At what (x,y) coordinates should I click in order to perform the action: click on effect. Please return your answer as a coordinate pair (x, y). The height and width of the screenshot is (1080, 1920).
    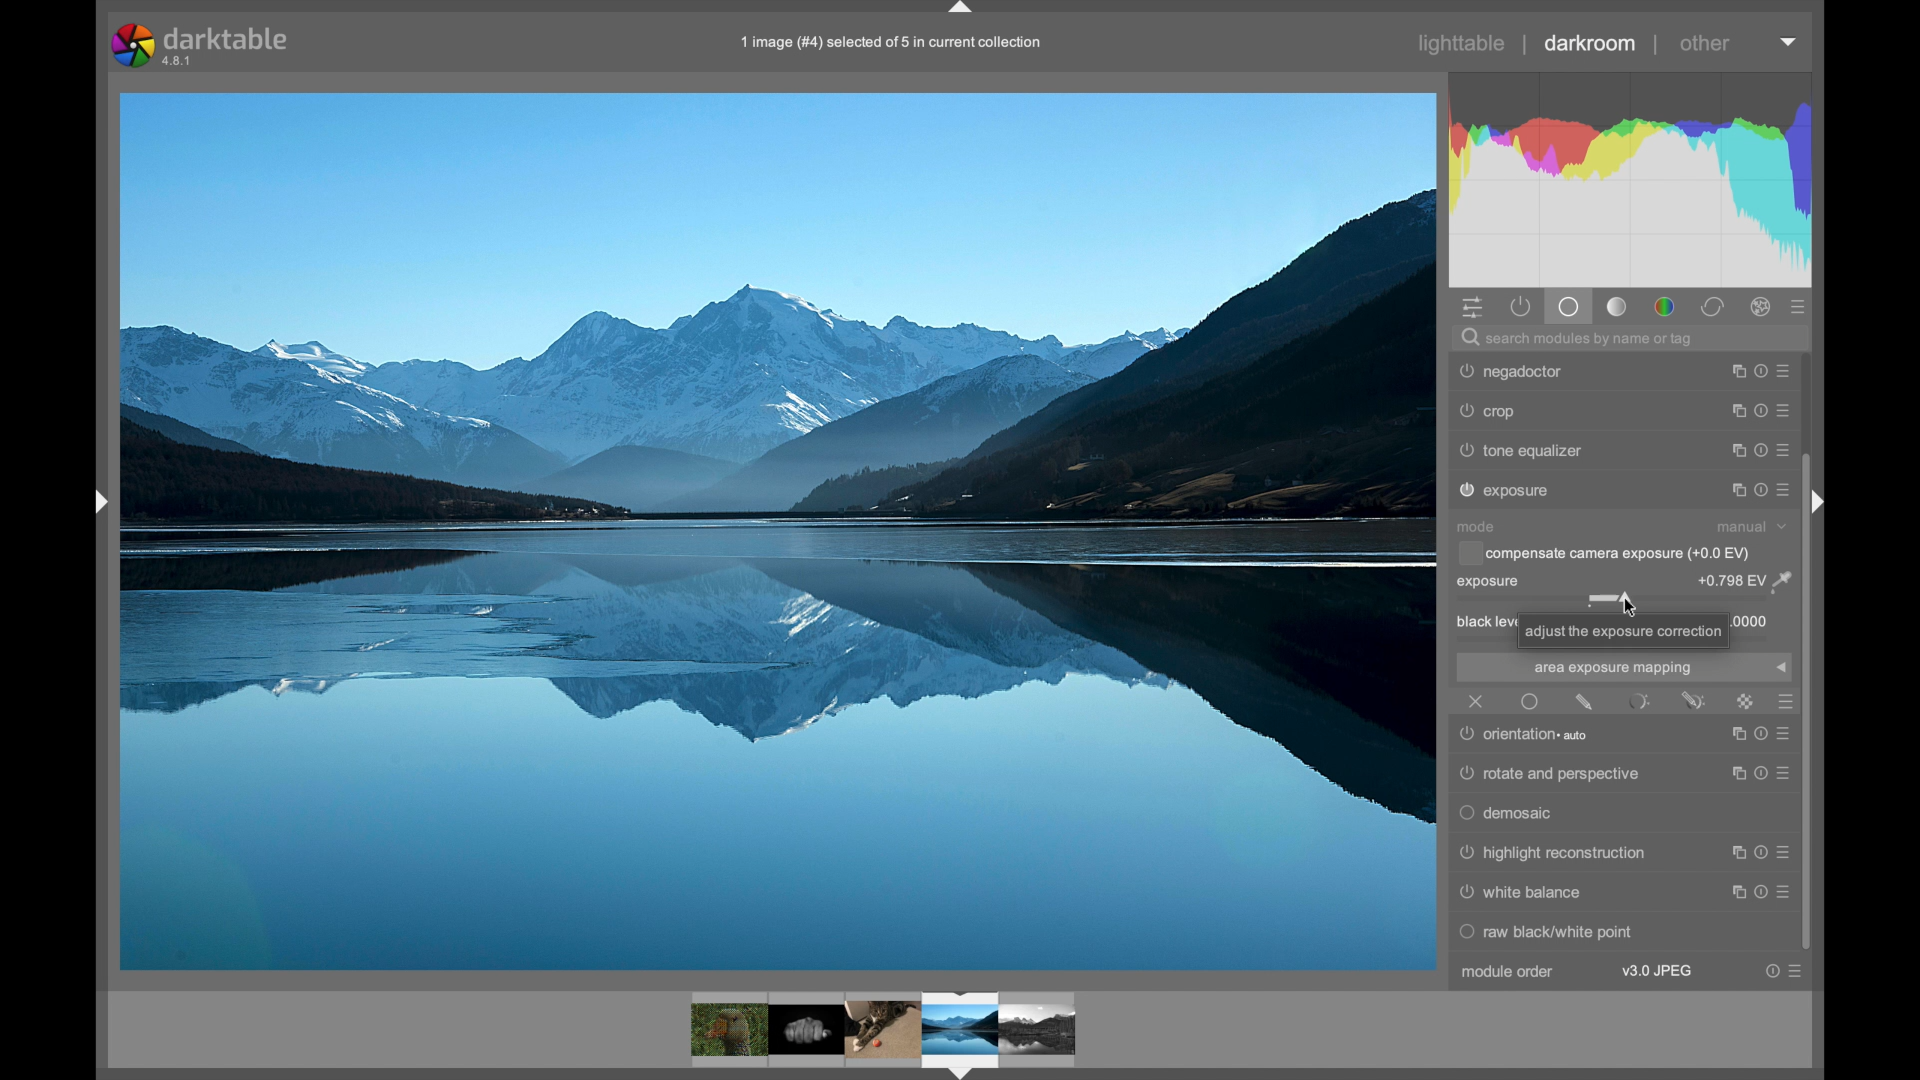
    Looking at the image, I should click on (1762, 307).